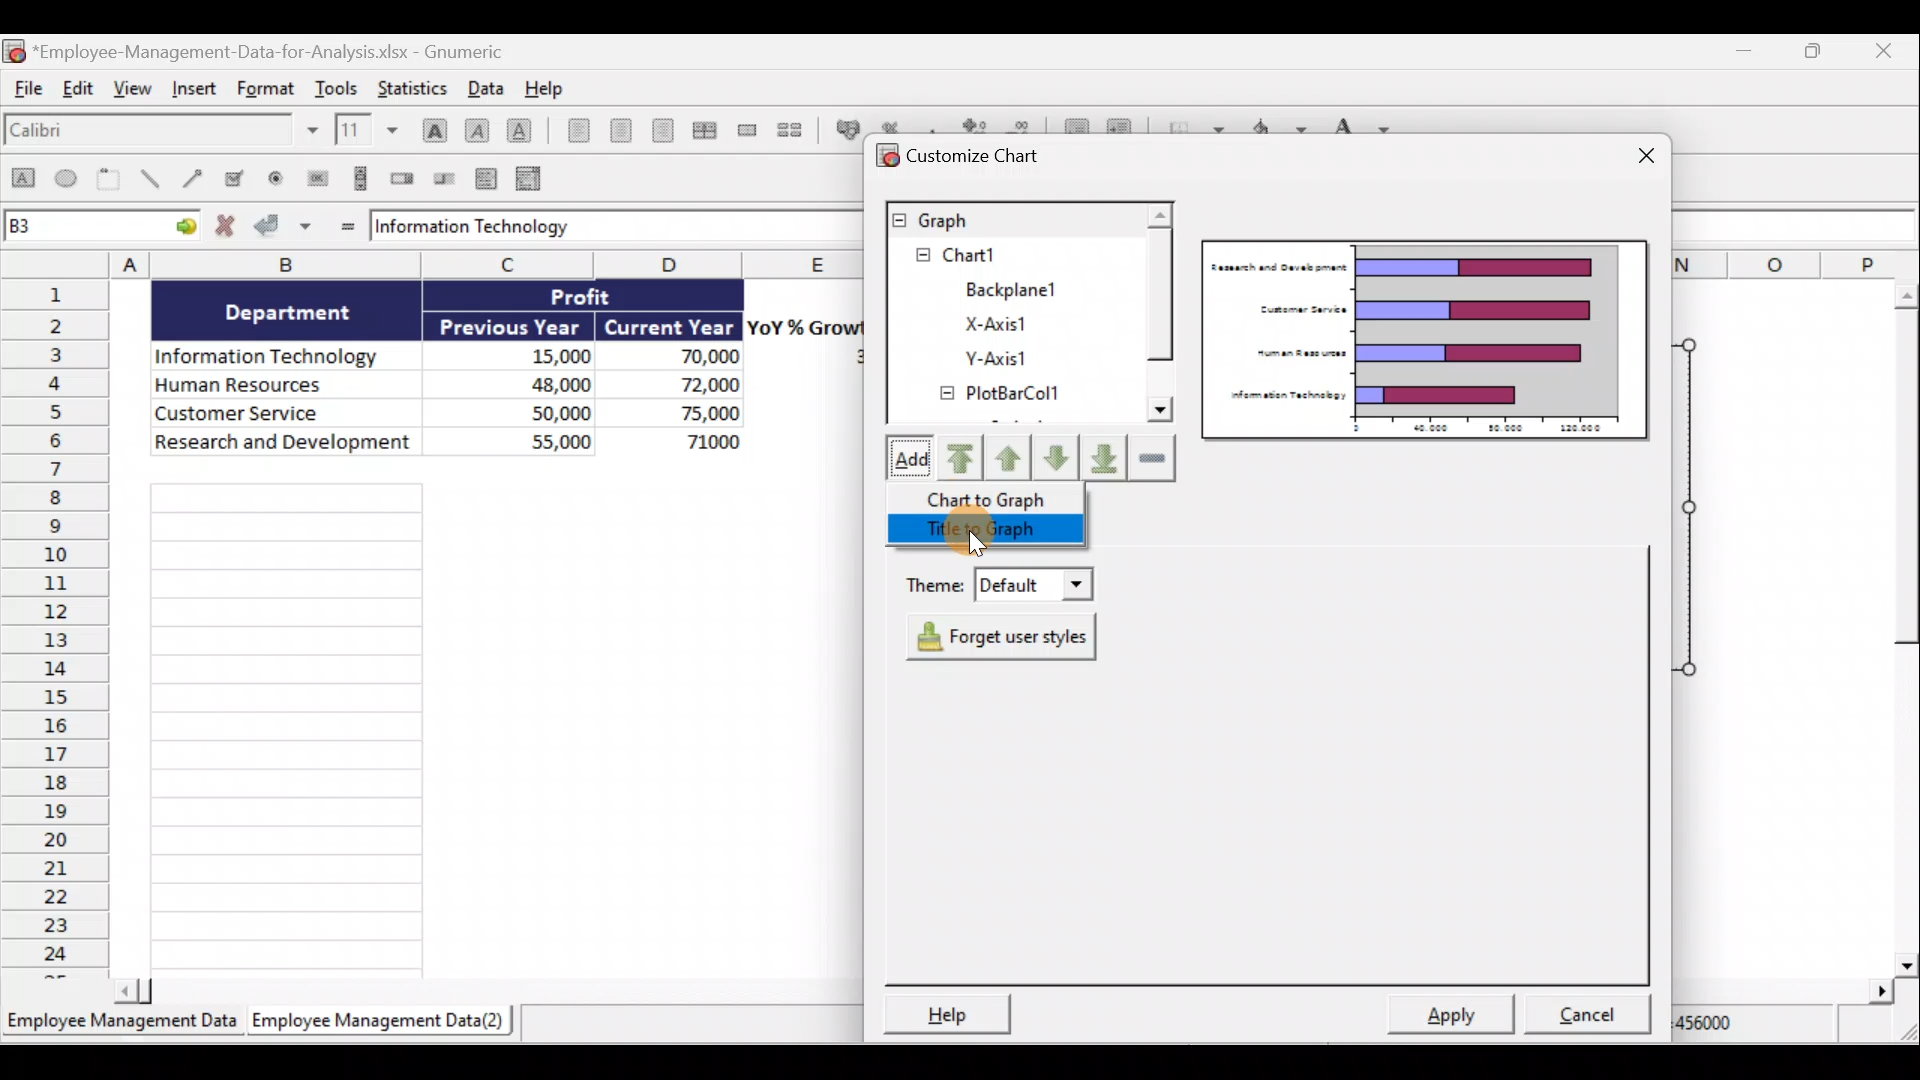  I want to click on Create a radio button, so click(279, 177).